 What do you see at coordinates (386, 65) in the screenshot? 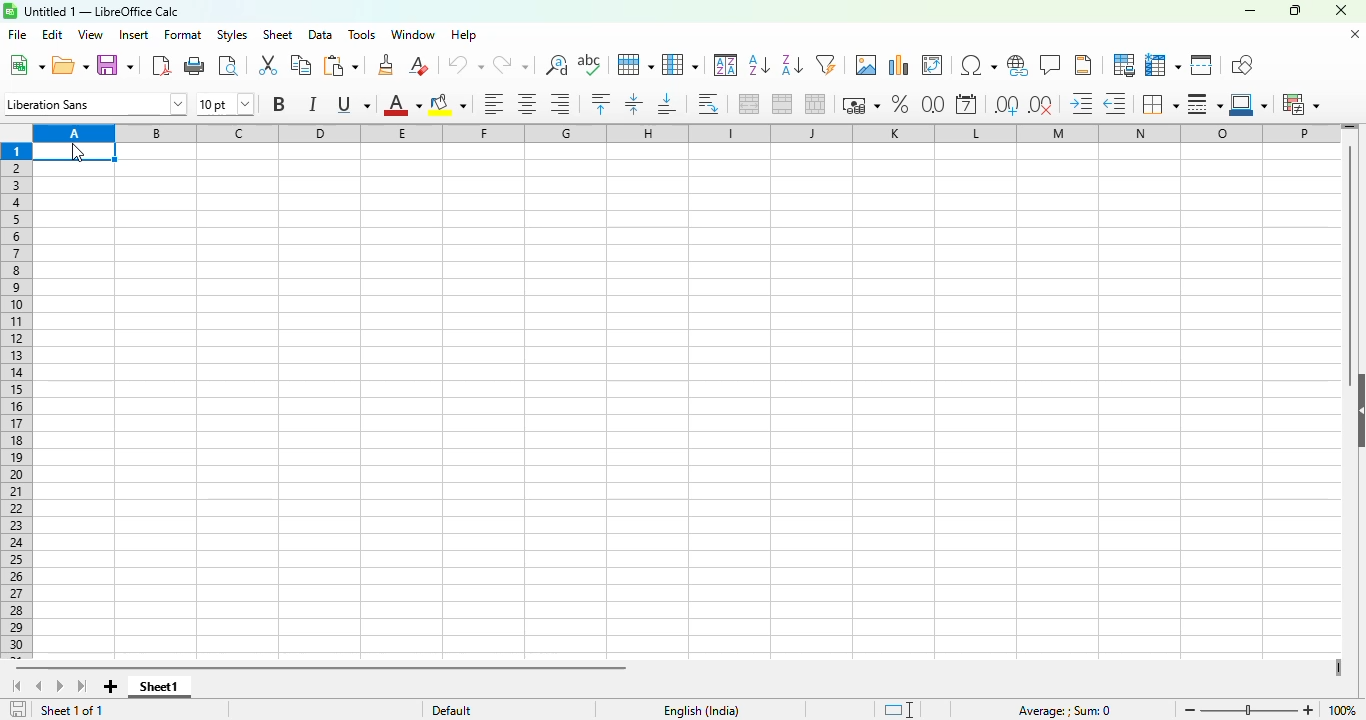
I see `clone formatting` at bounding box center [386, 65].